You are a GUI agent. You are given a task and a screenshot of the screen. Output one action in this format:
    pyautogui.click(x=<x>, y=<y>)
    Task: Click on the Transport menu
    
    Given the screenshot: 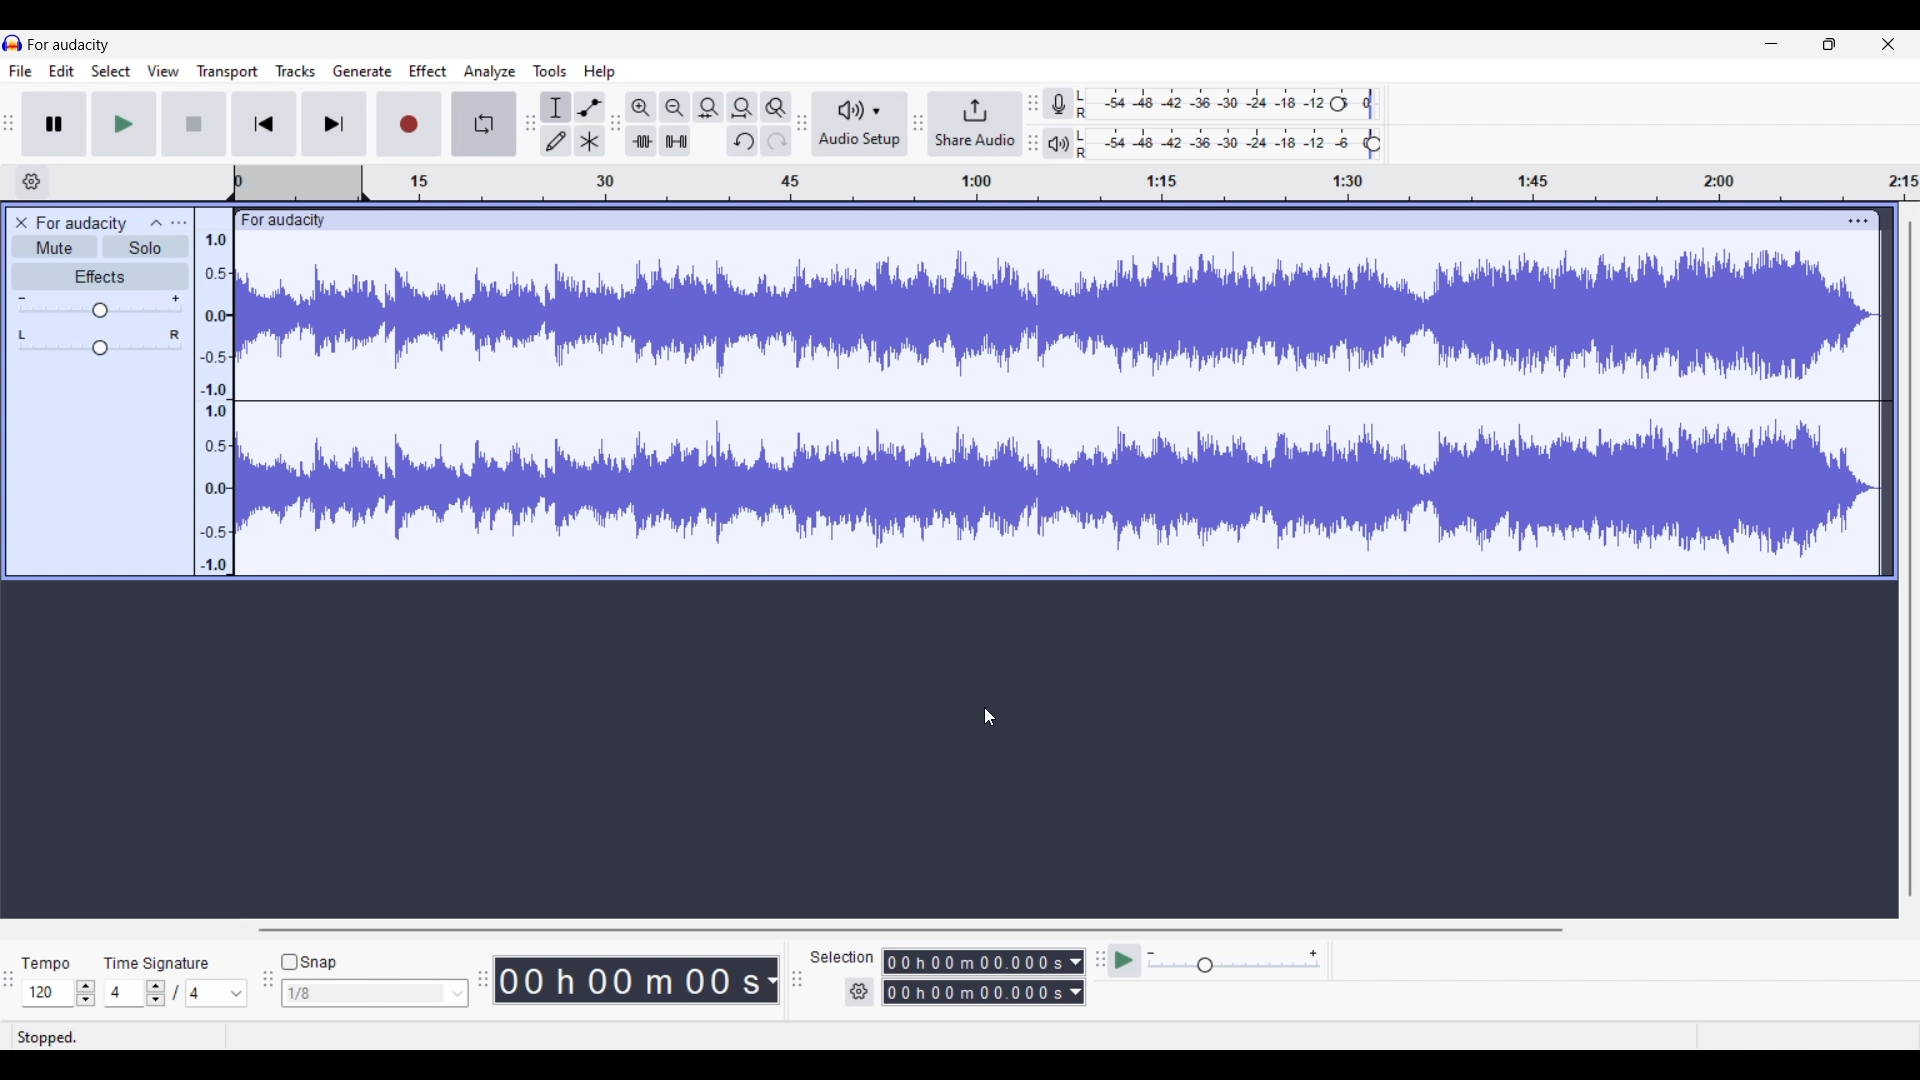 What is the action you would take?
    pyautogui.click(x=227, y=71)
    